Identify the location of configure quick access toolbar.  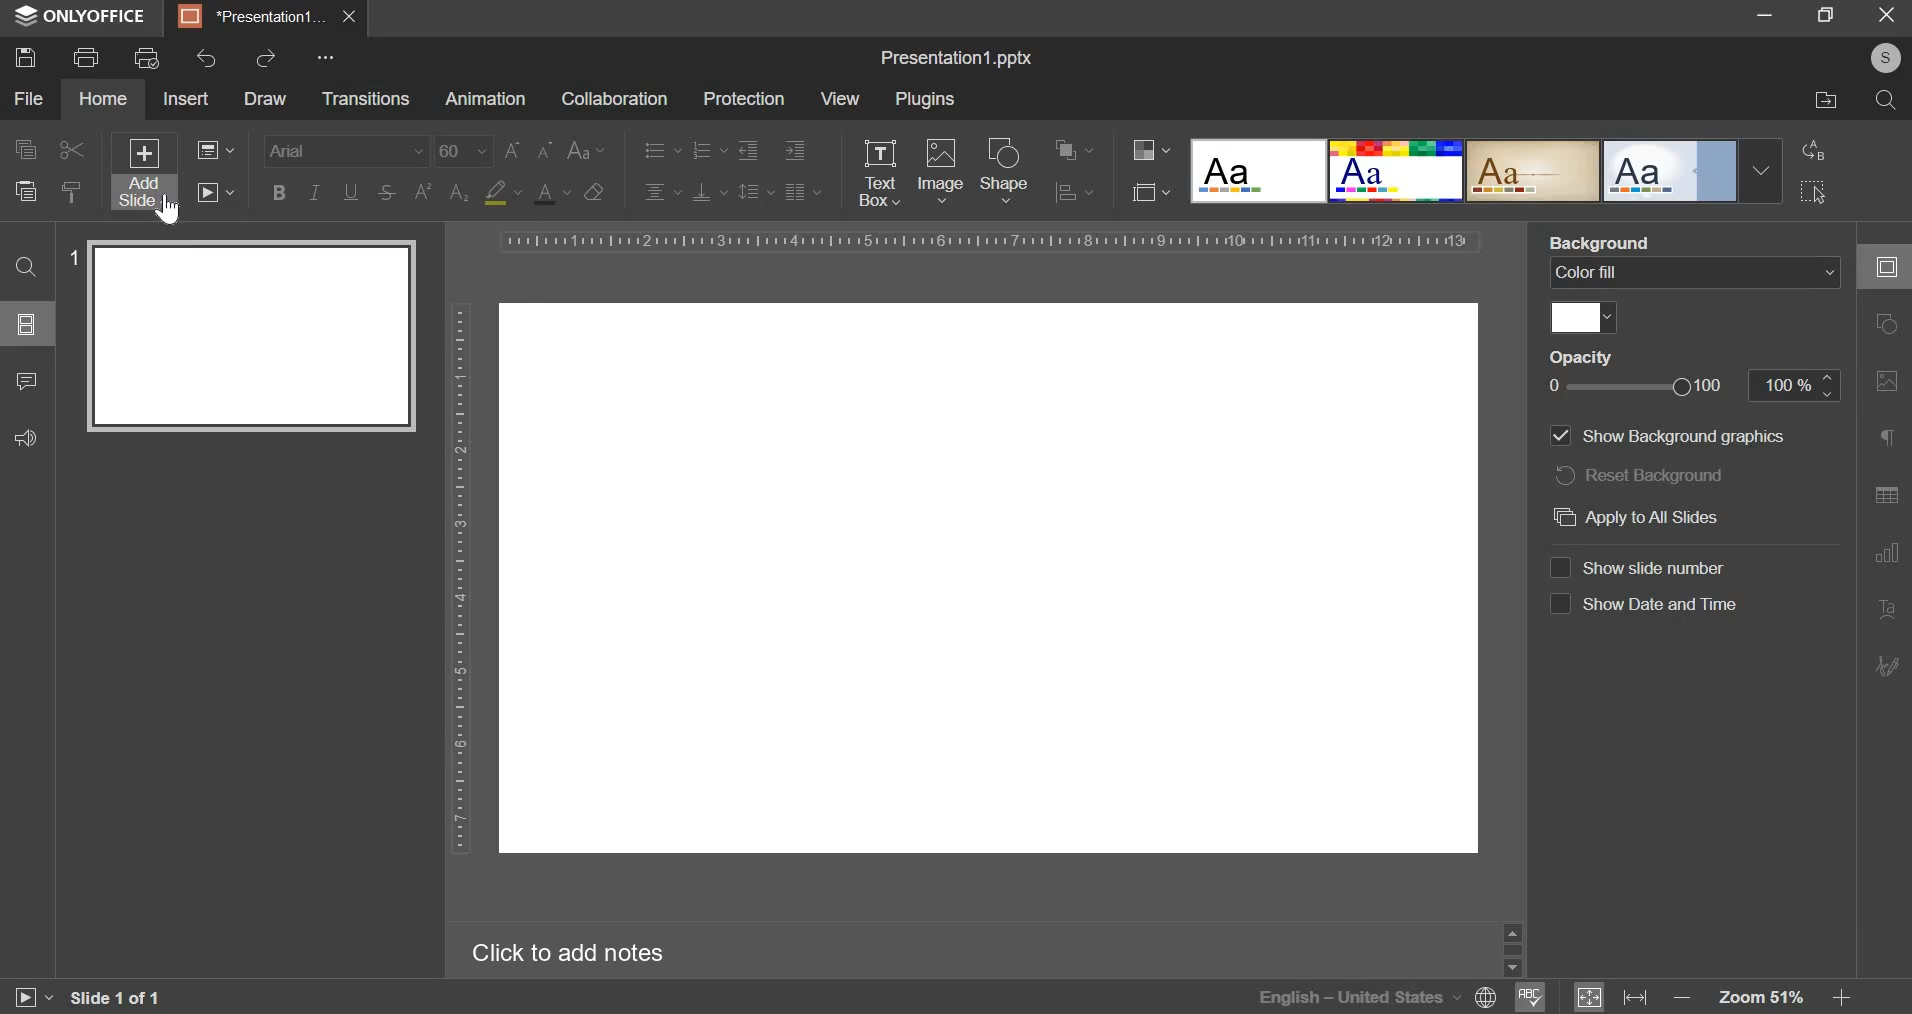
(329, 57).